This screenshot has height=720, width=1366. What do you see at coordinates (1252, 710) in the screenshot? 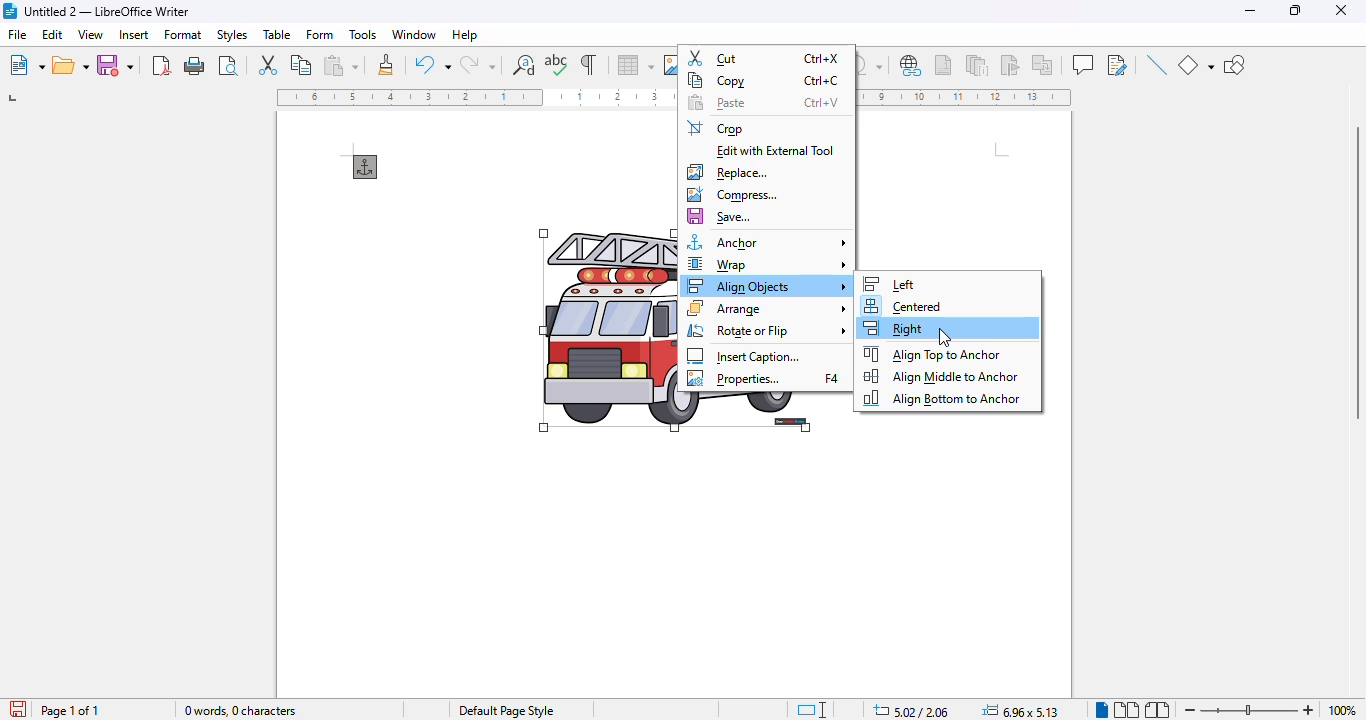
I see `zoom slider` at bounding box center [1252, 710].